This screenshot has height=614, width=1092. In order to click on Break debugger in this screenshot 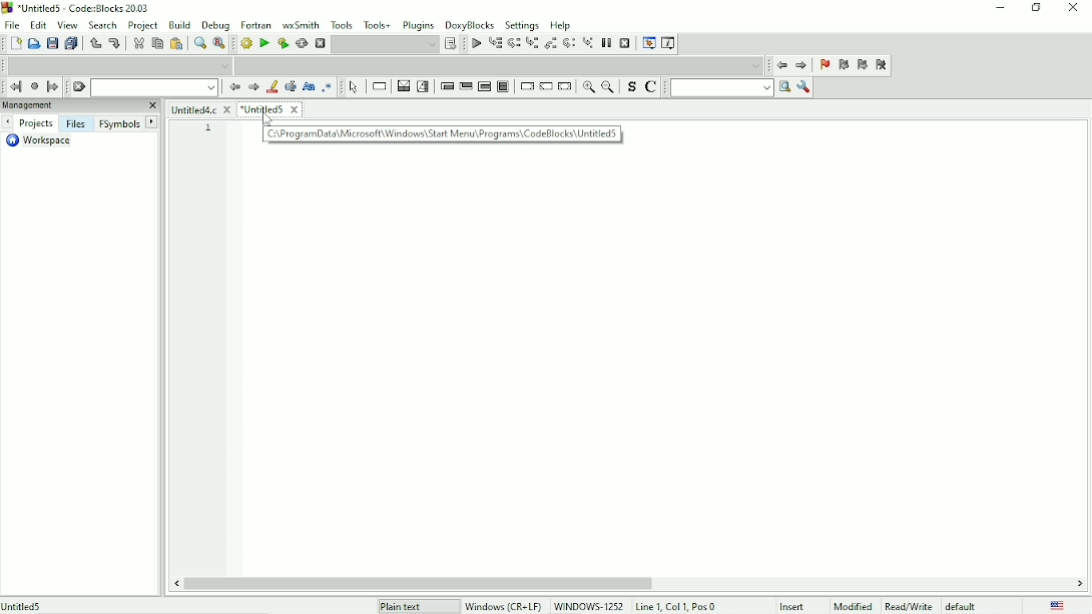, I will do `click(606, 43)`.